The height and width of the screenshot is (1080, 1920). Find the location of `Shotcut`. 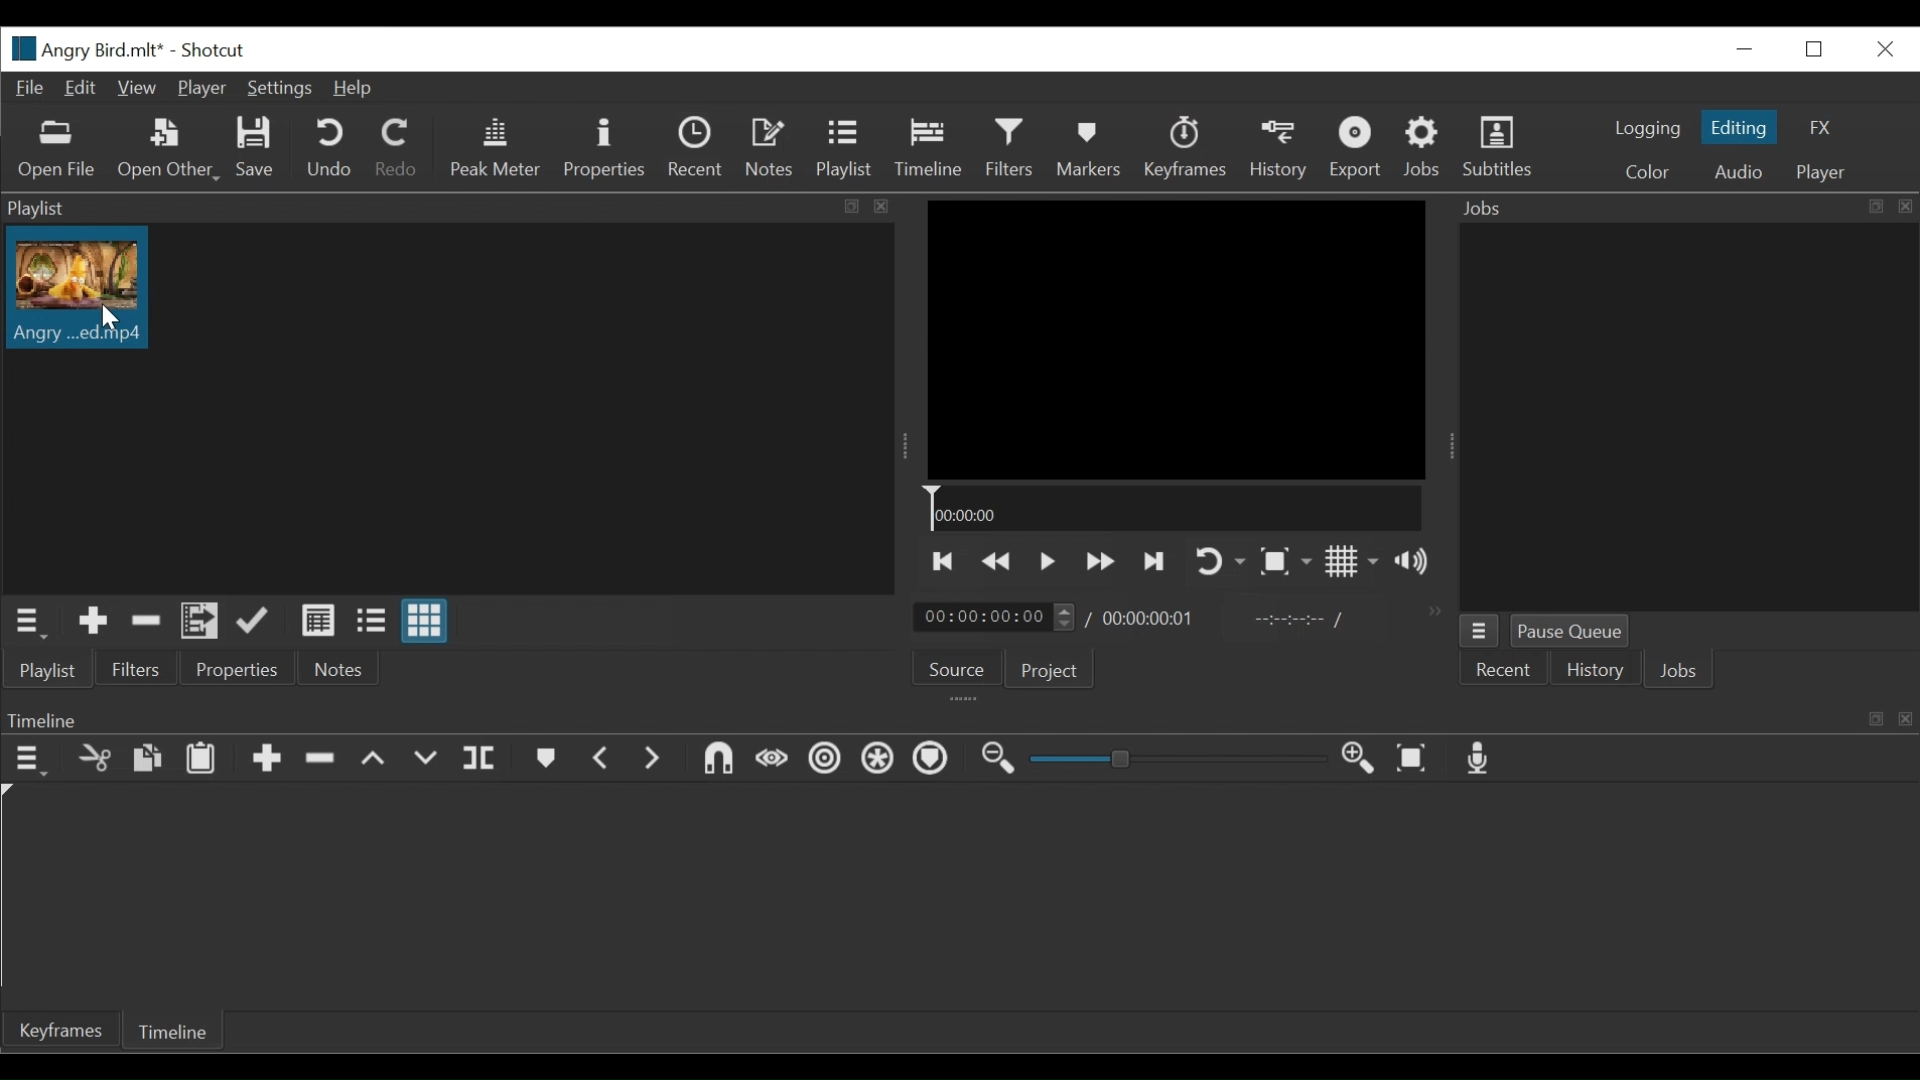

Shotcut is located at coordinates (212, 50).